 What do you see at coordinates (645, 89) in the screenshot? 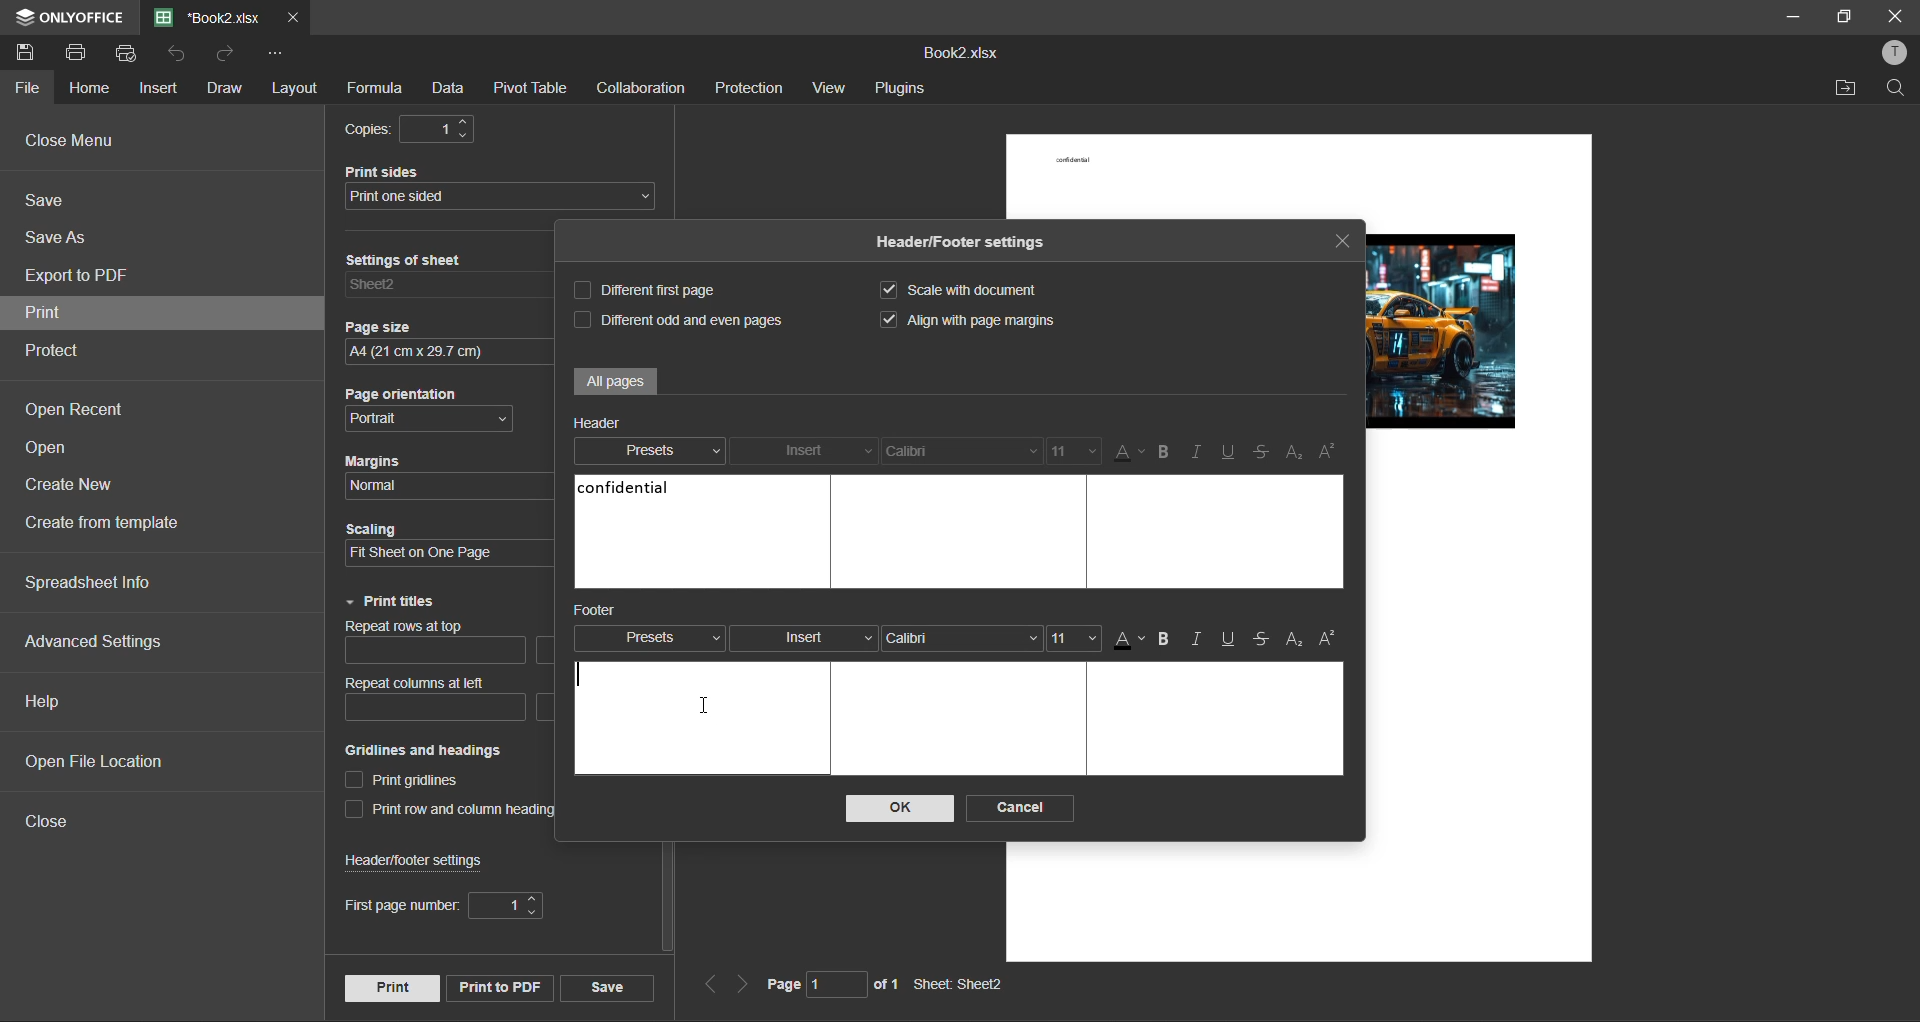
I see `collaboration` at bounding box center [645, 89].